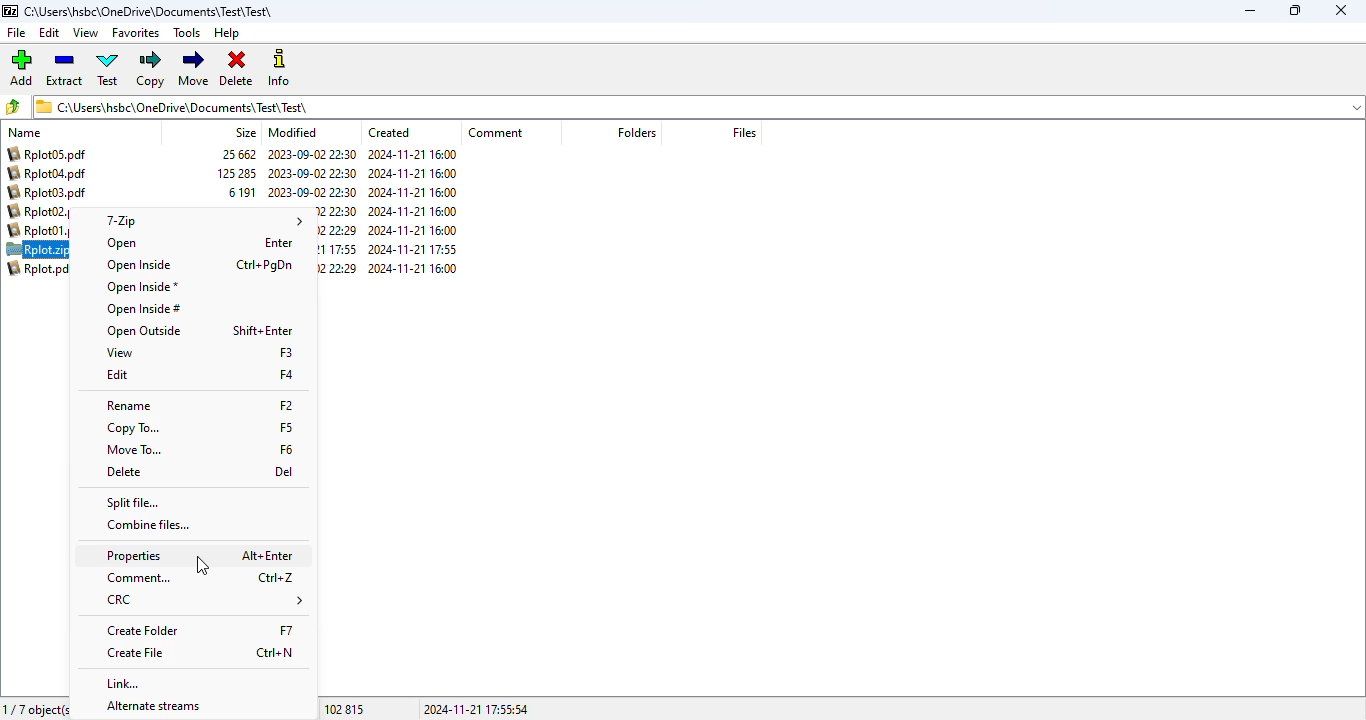 Image resolution: width=1366 pixels, height=720 pixels. I want to click on size, so click(246, 133).